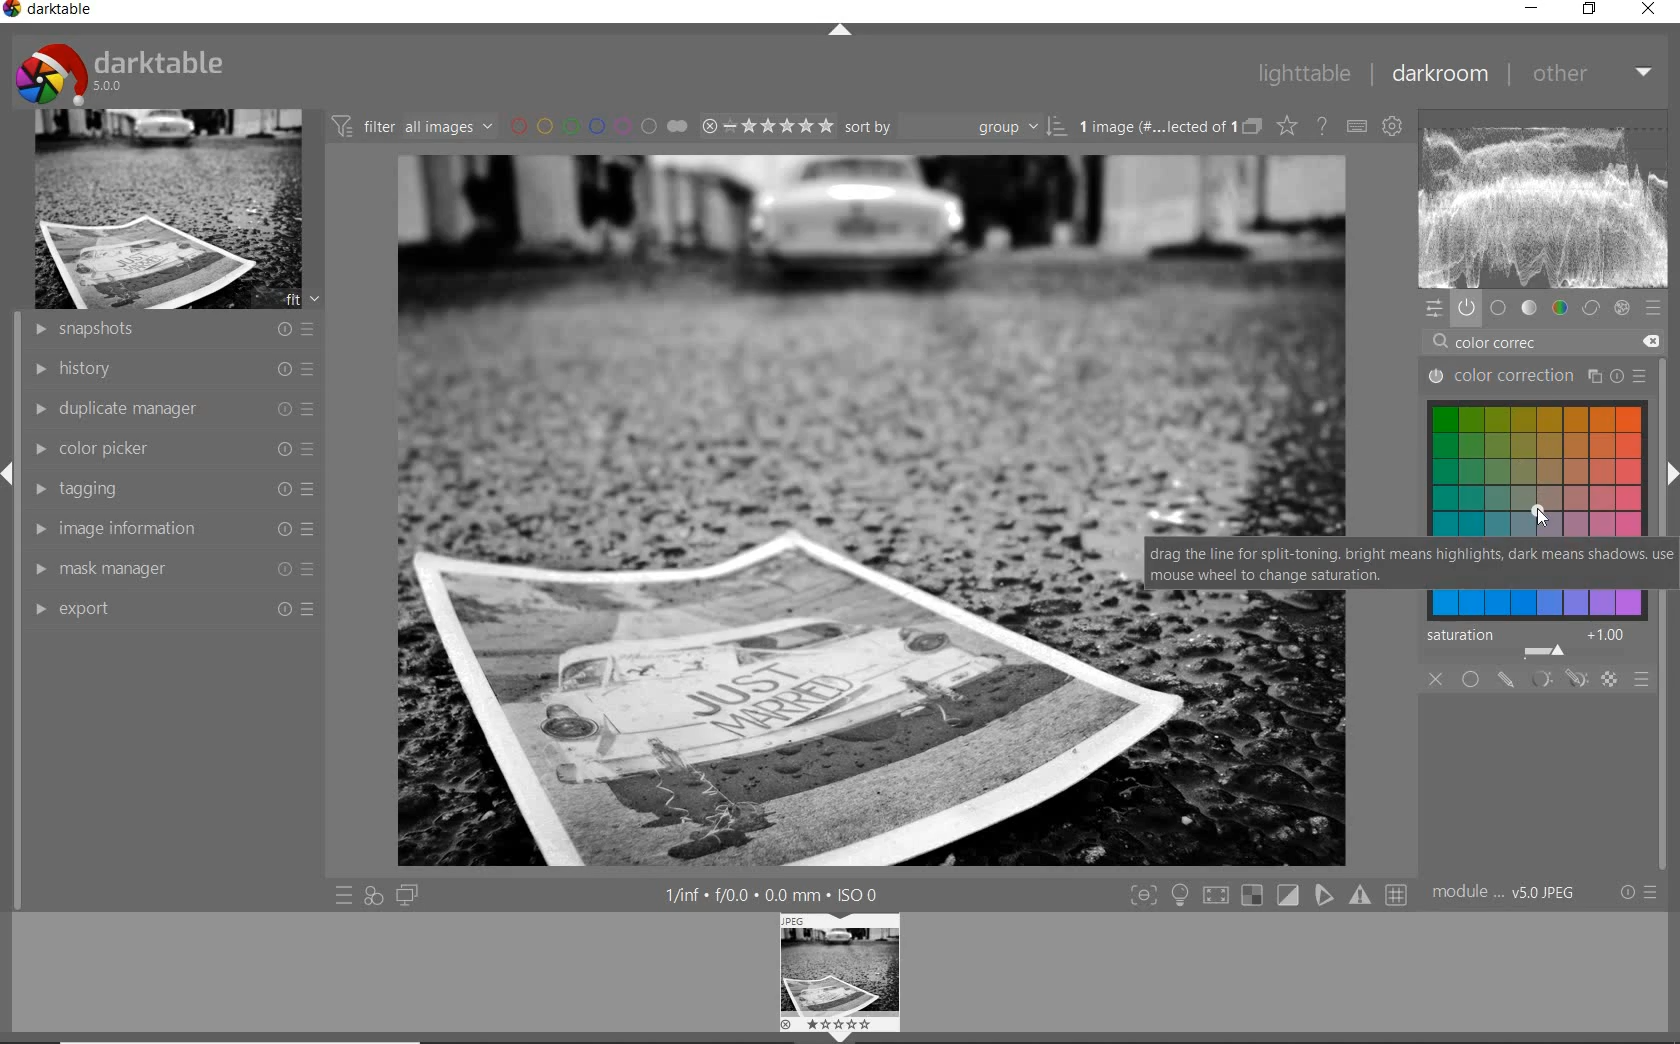 Image resolution: width=1680 pixels, height=1044 pixels. What do you see at coordinates (10, 475) in the screenshot?
I see `expand/collapse` at bounding box center [10, 475].